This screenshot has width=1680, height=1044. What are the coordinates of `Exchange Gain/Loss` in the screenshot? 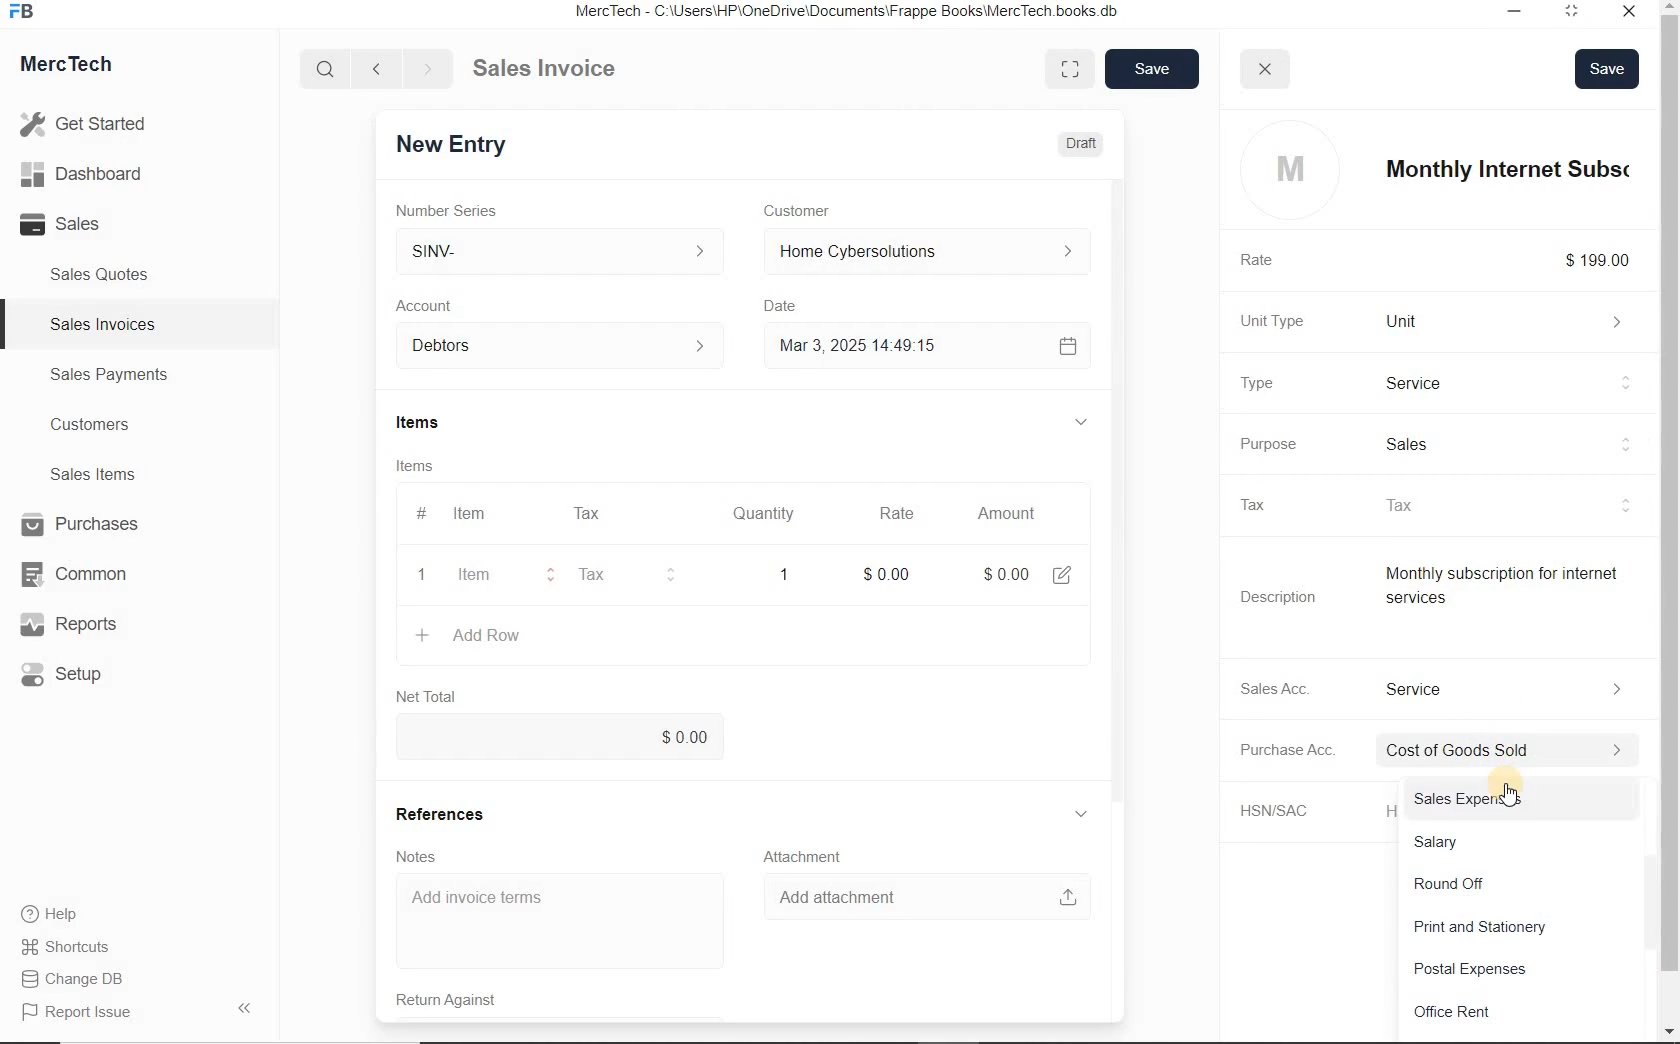 It's located at (1522, 844).